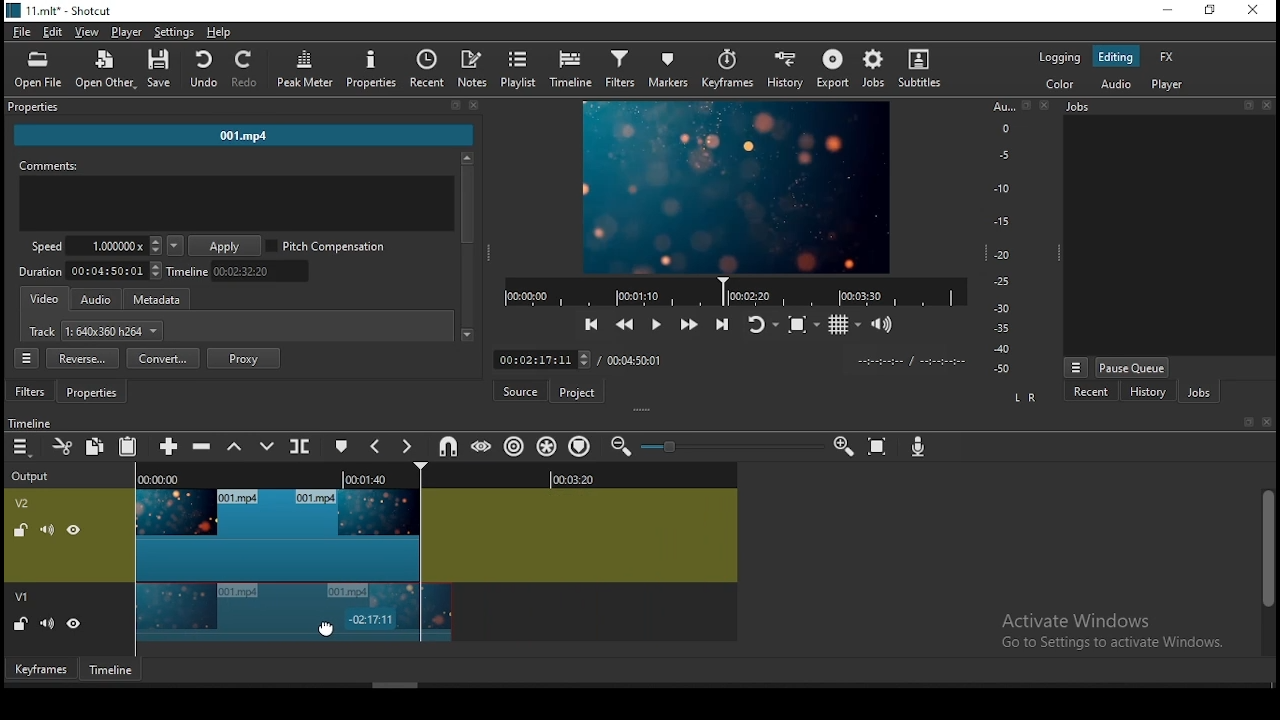 The height and width of the screenshot is (720, 1280). I want to click on SCROLLBAR, so click(467, 249).